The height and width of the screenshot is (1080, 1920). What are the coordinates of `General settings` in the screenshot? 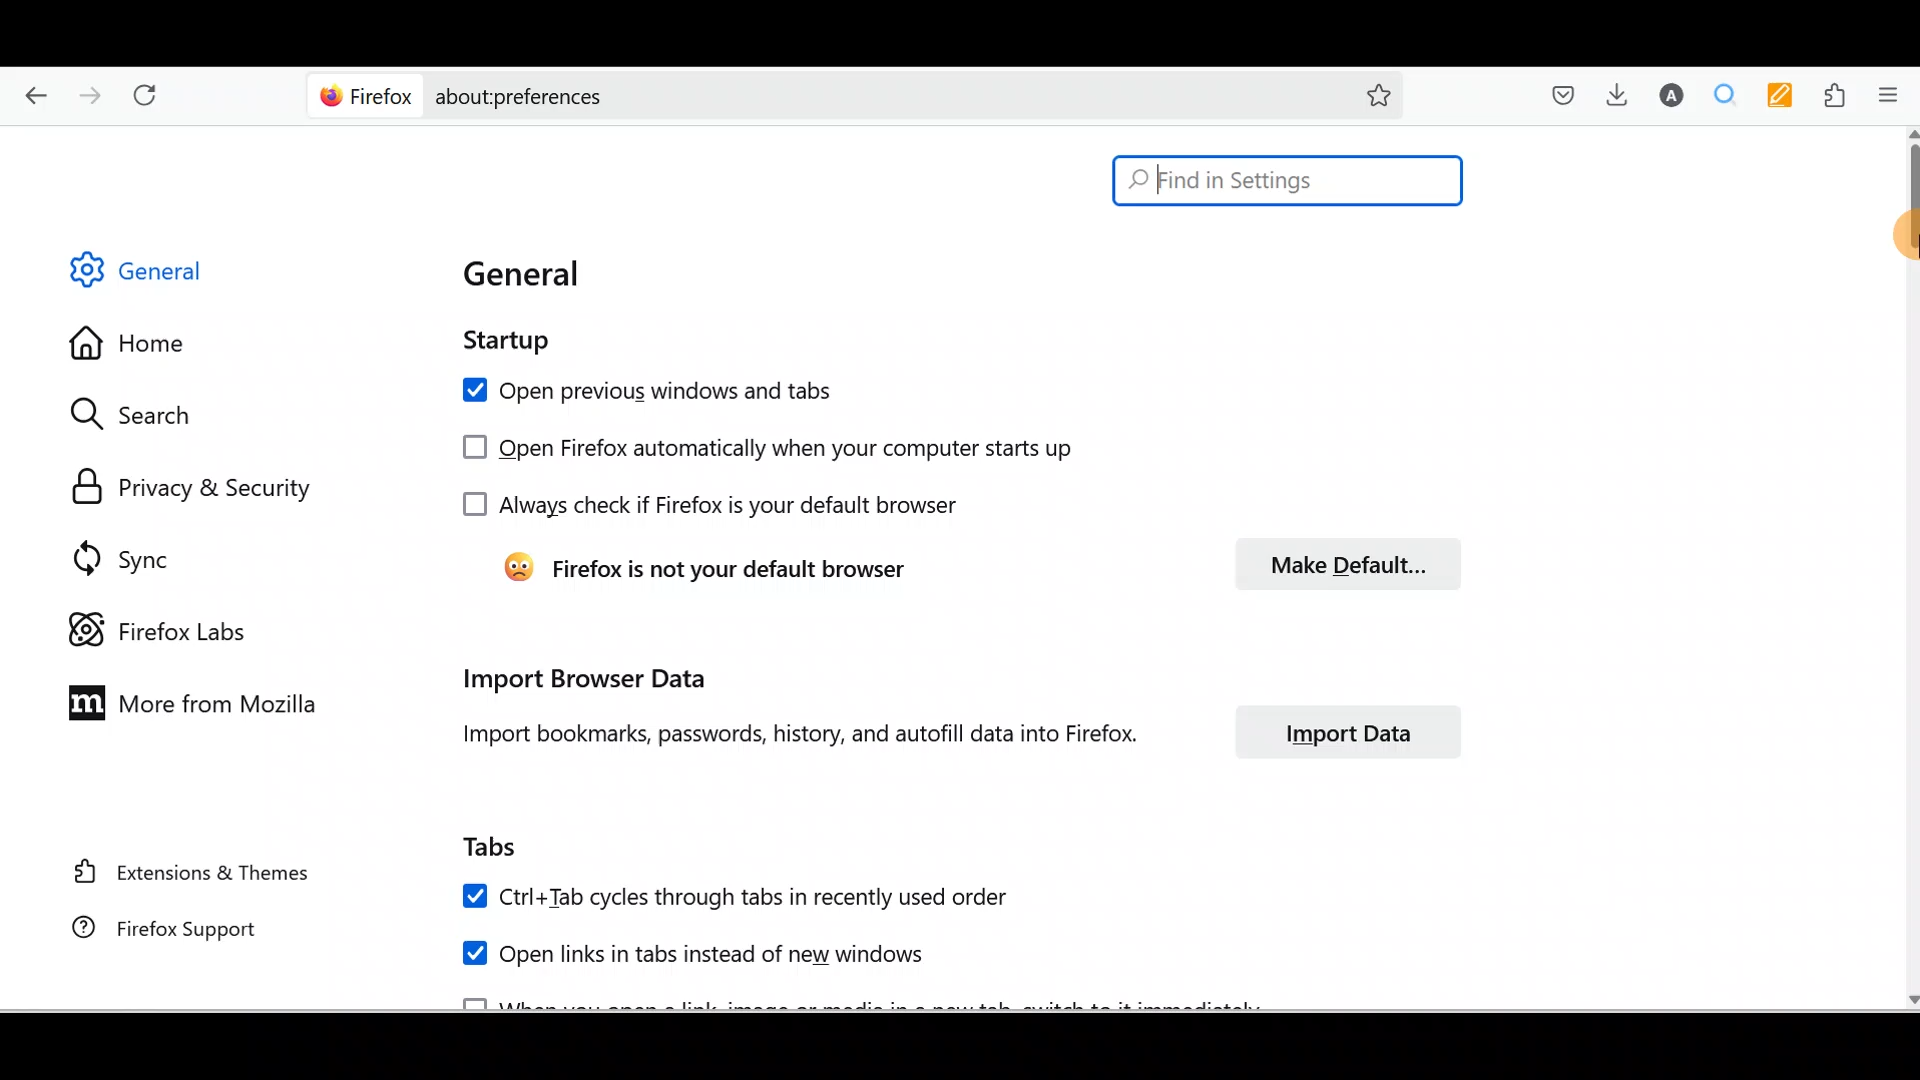 It's located at (154, 275).